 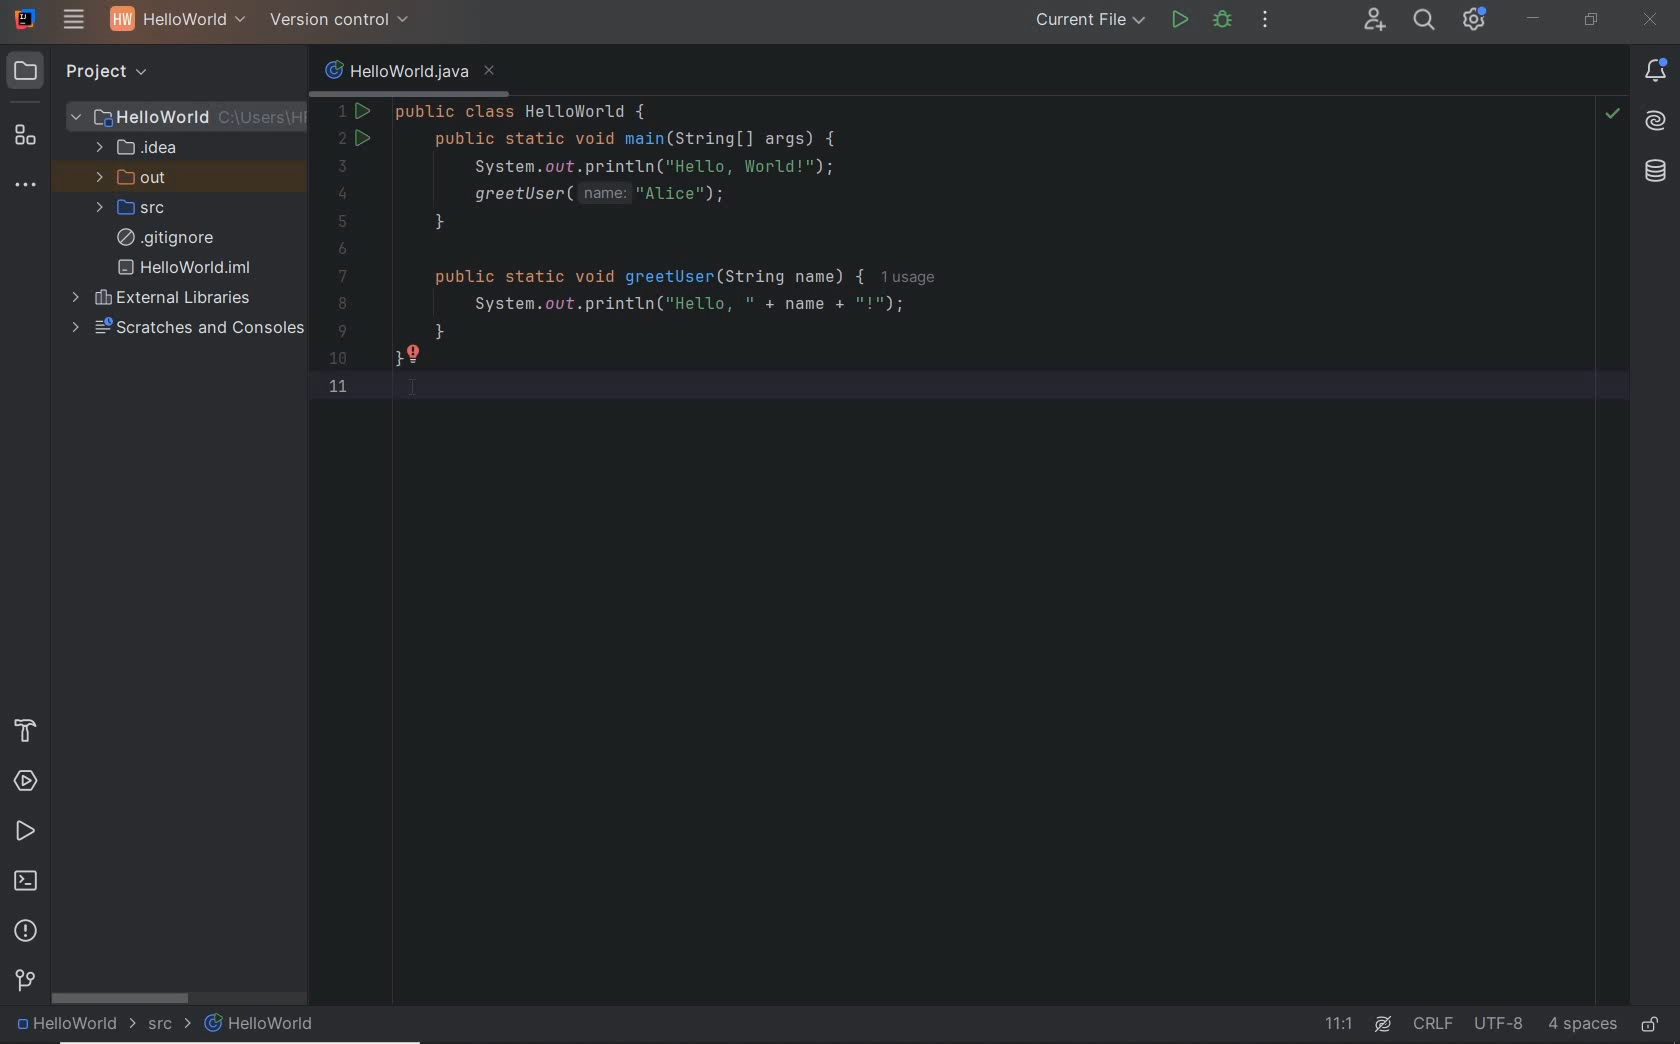 What do you see at coordinates (76, 1026) in the screenshot?
I see `HelloWorld` at bounding box center [76, 1026].